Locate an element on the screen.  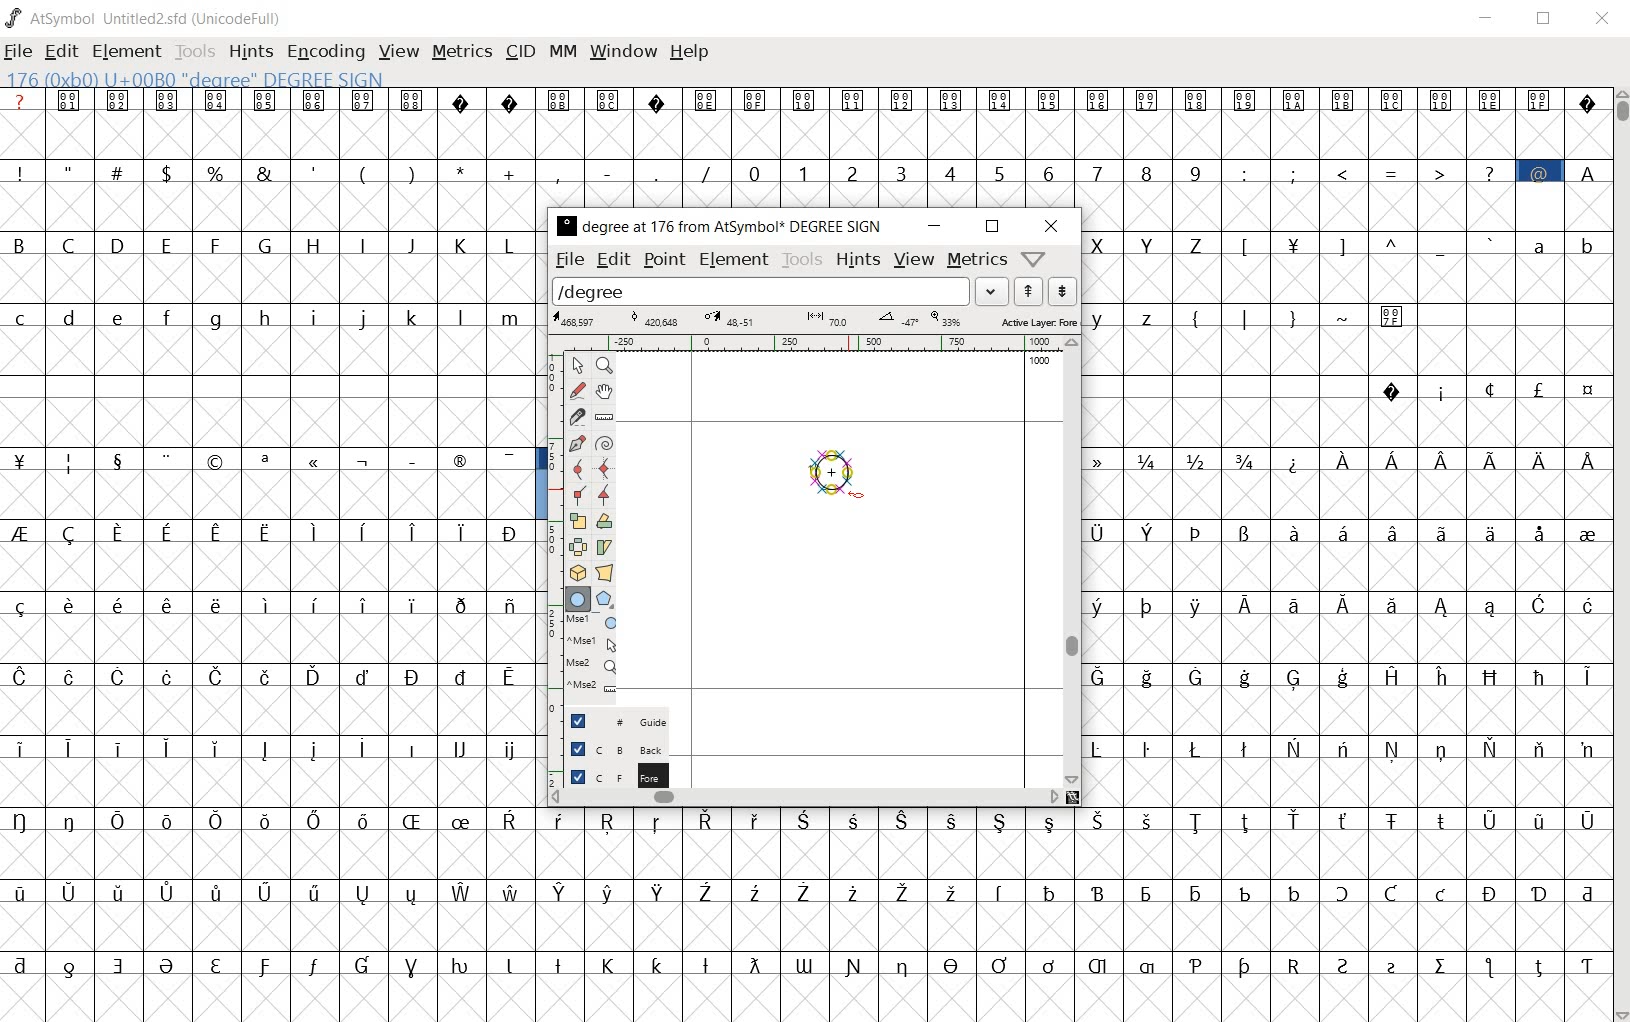
empty glyph slots is located at coordinates (273, 422).